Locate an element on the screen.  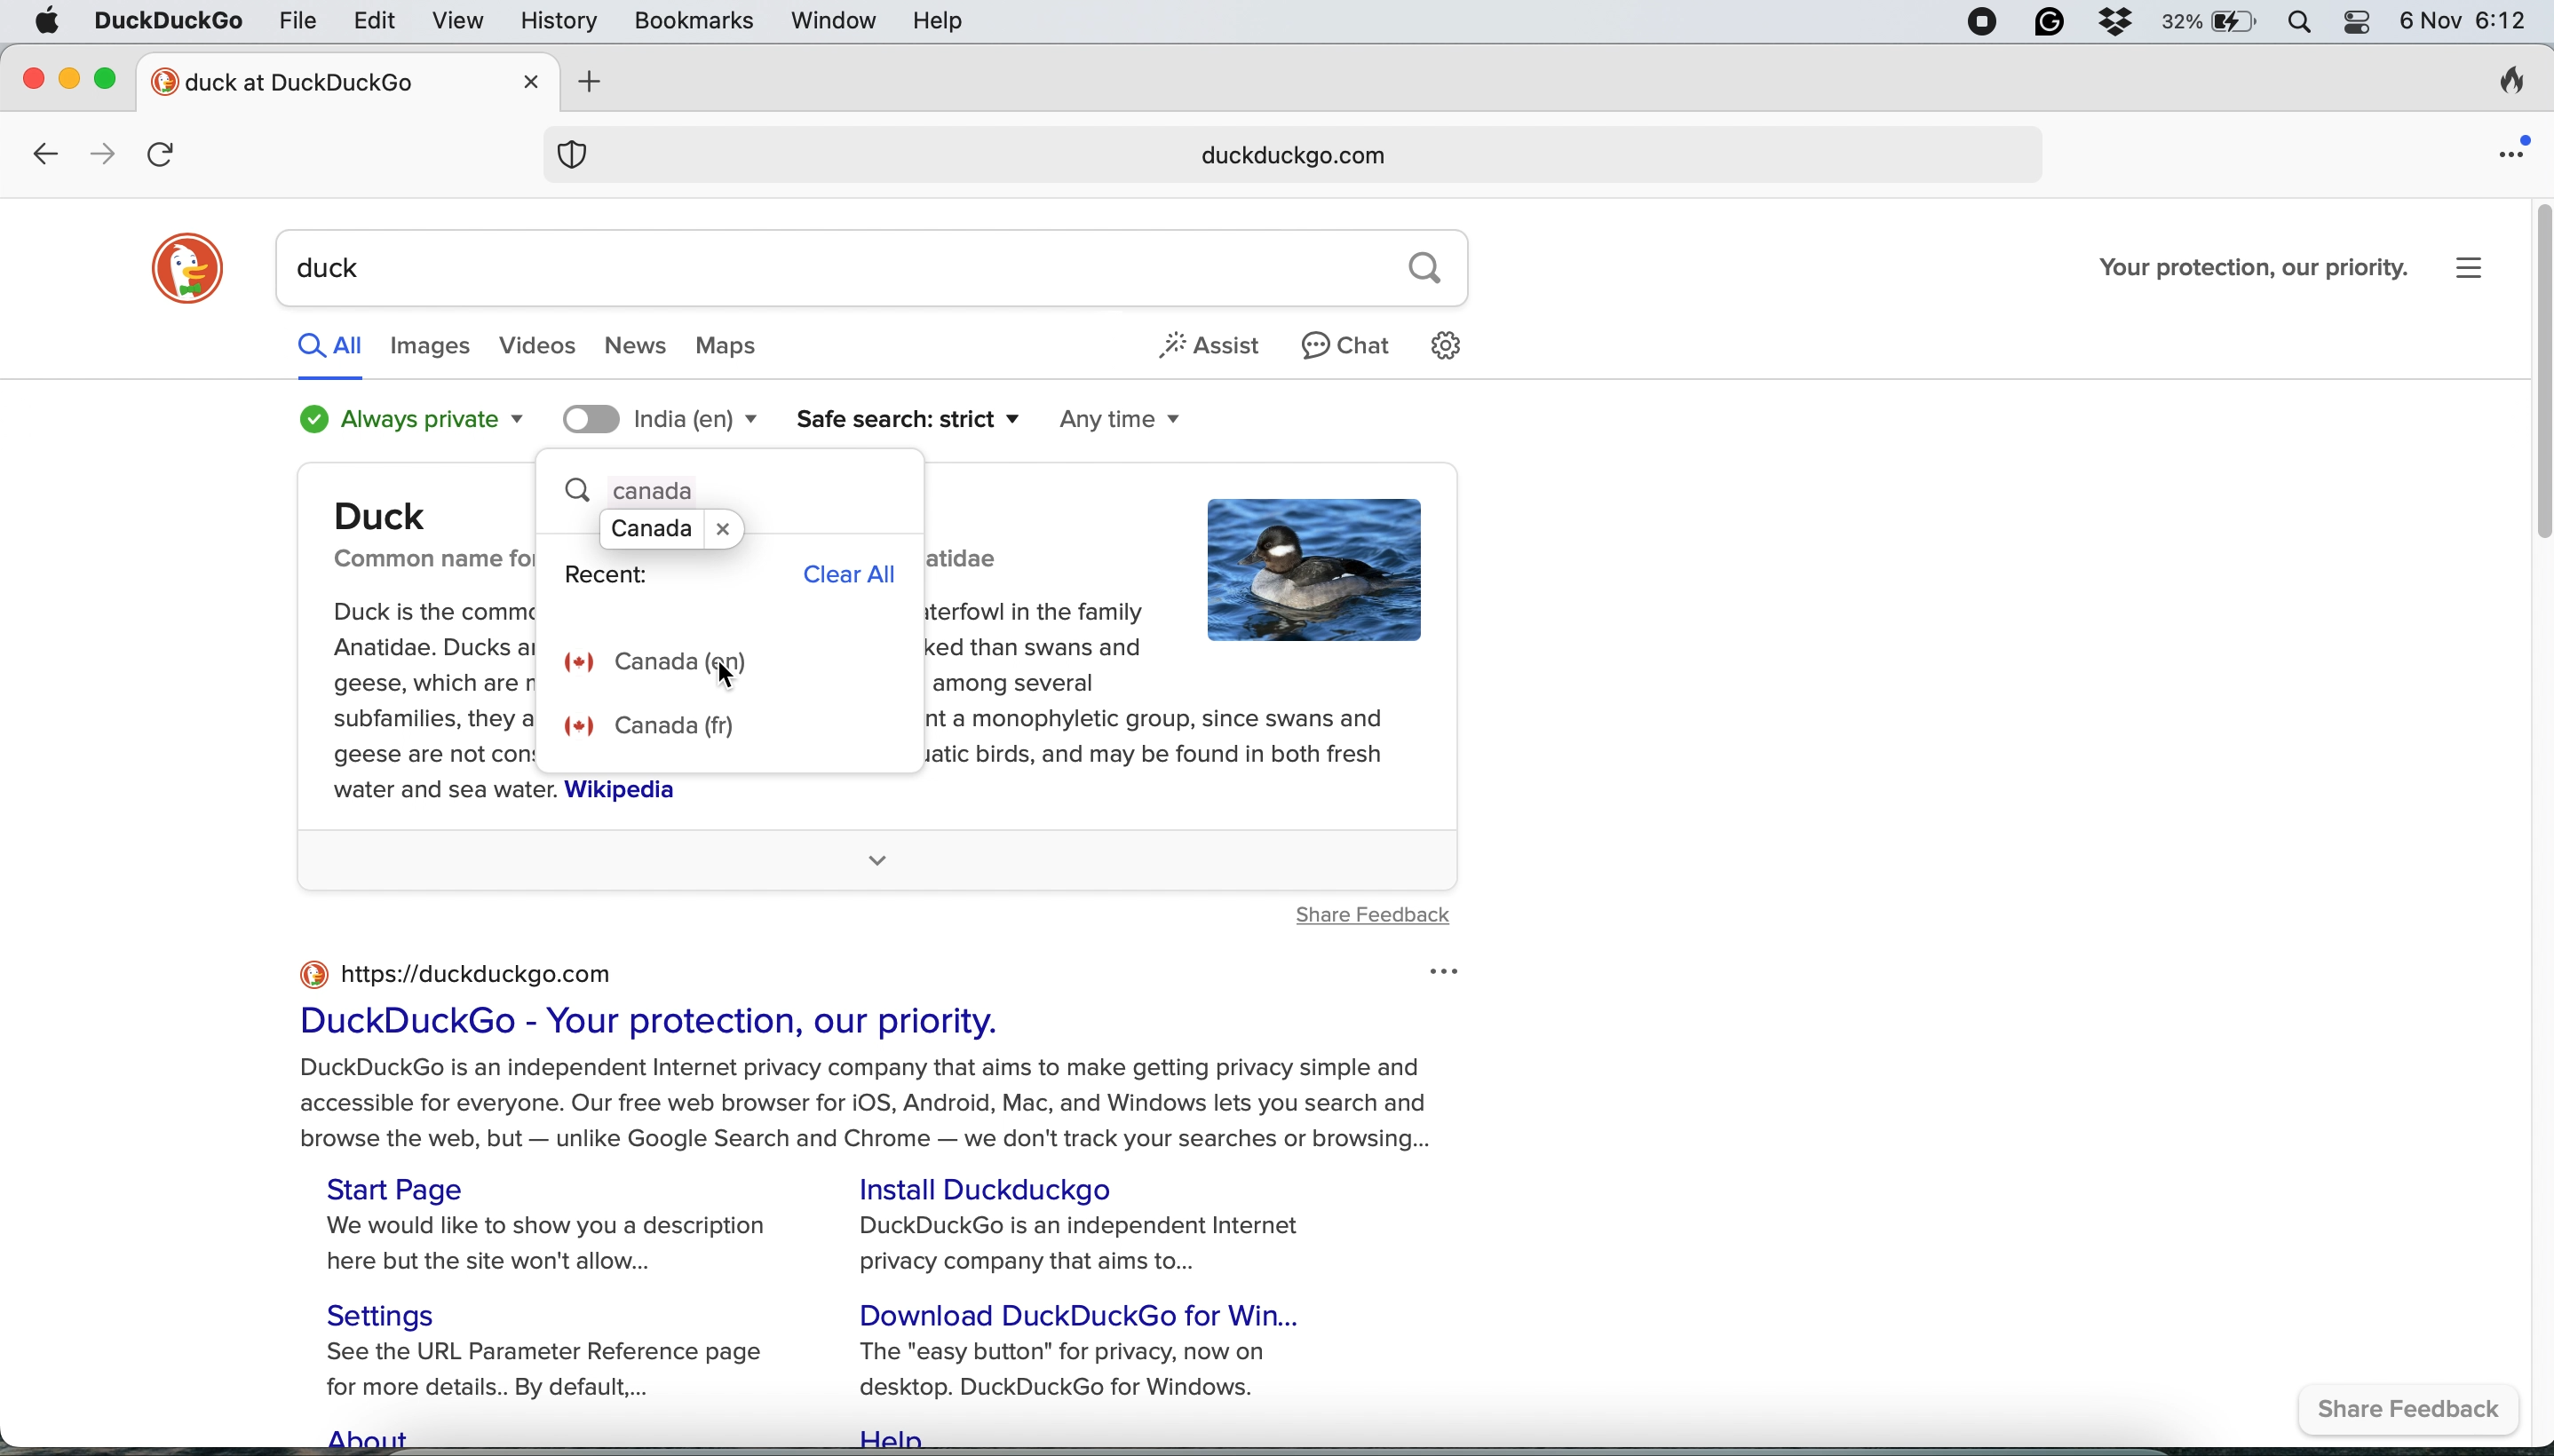
any time is located at coordinates (1124, 422).